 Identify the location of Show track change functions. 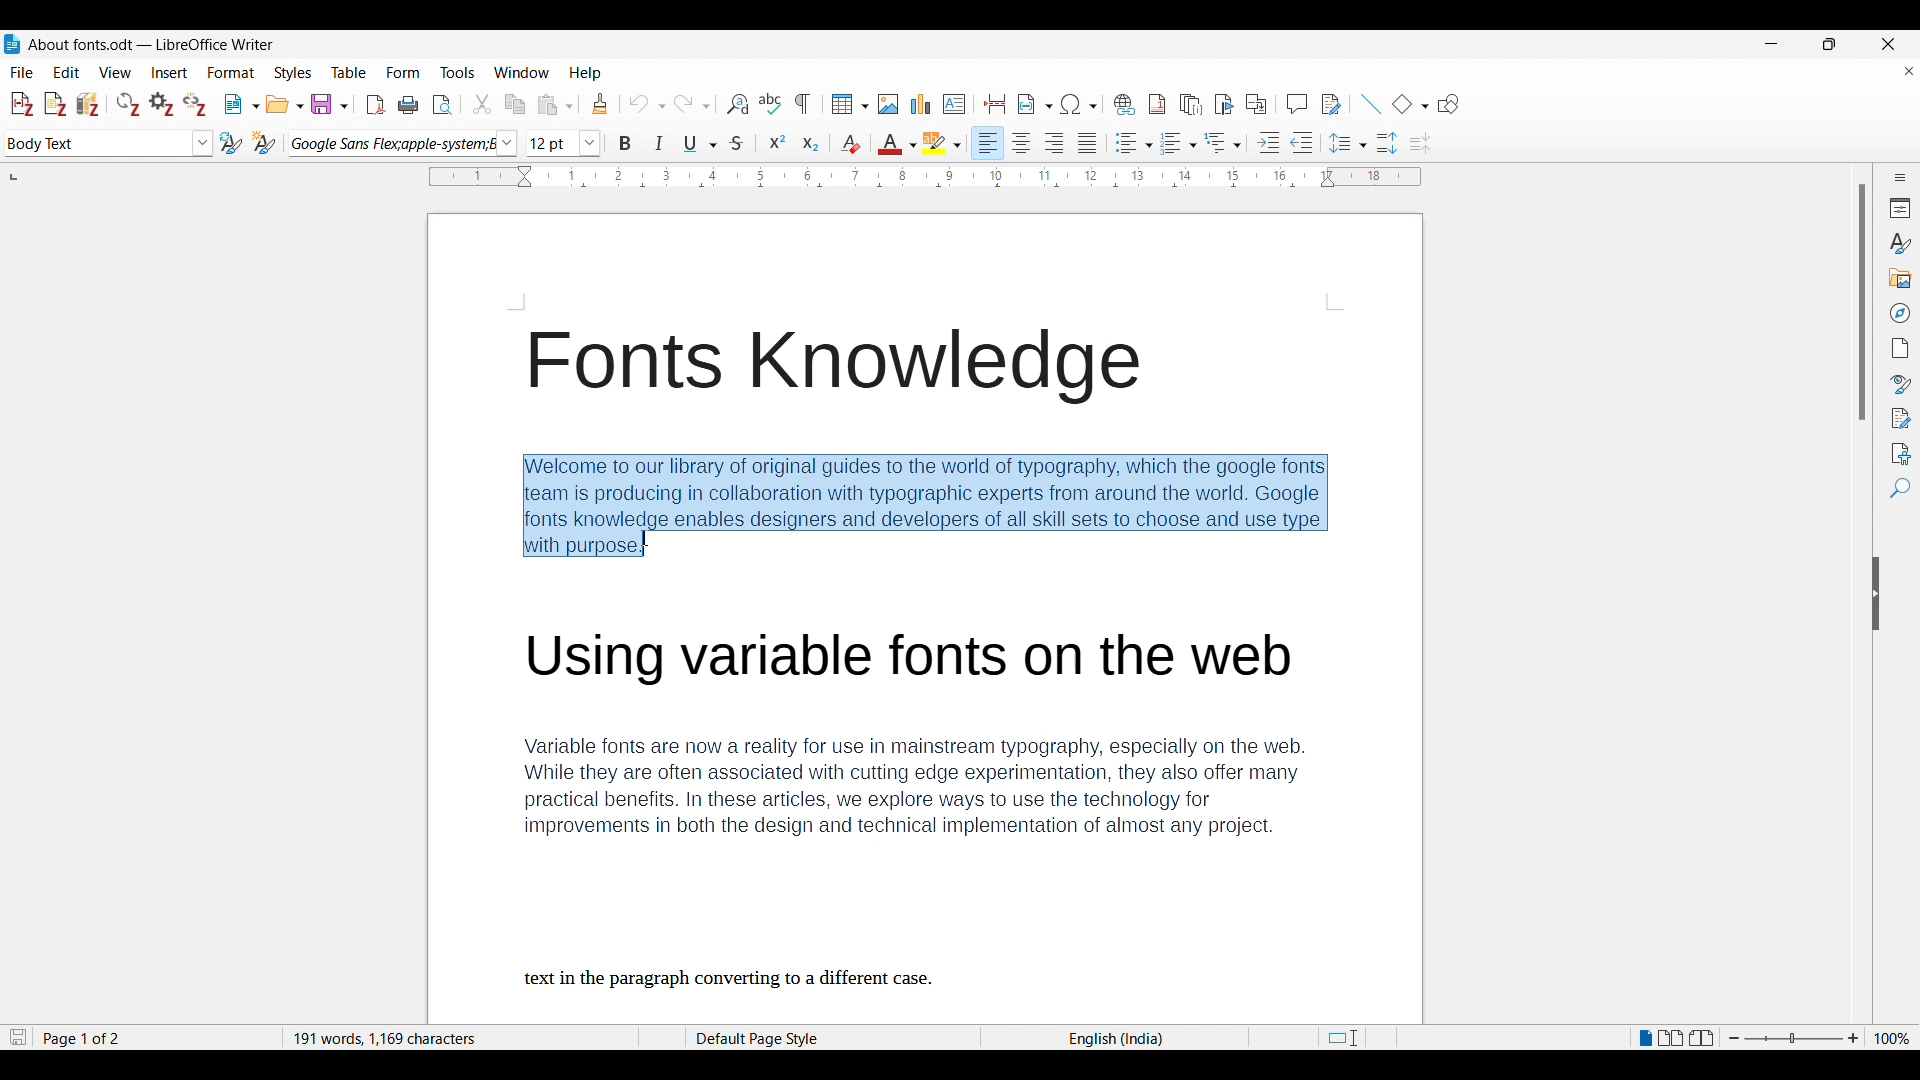
(1332, 105).